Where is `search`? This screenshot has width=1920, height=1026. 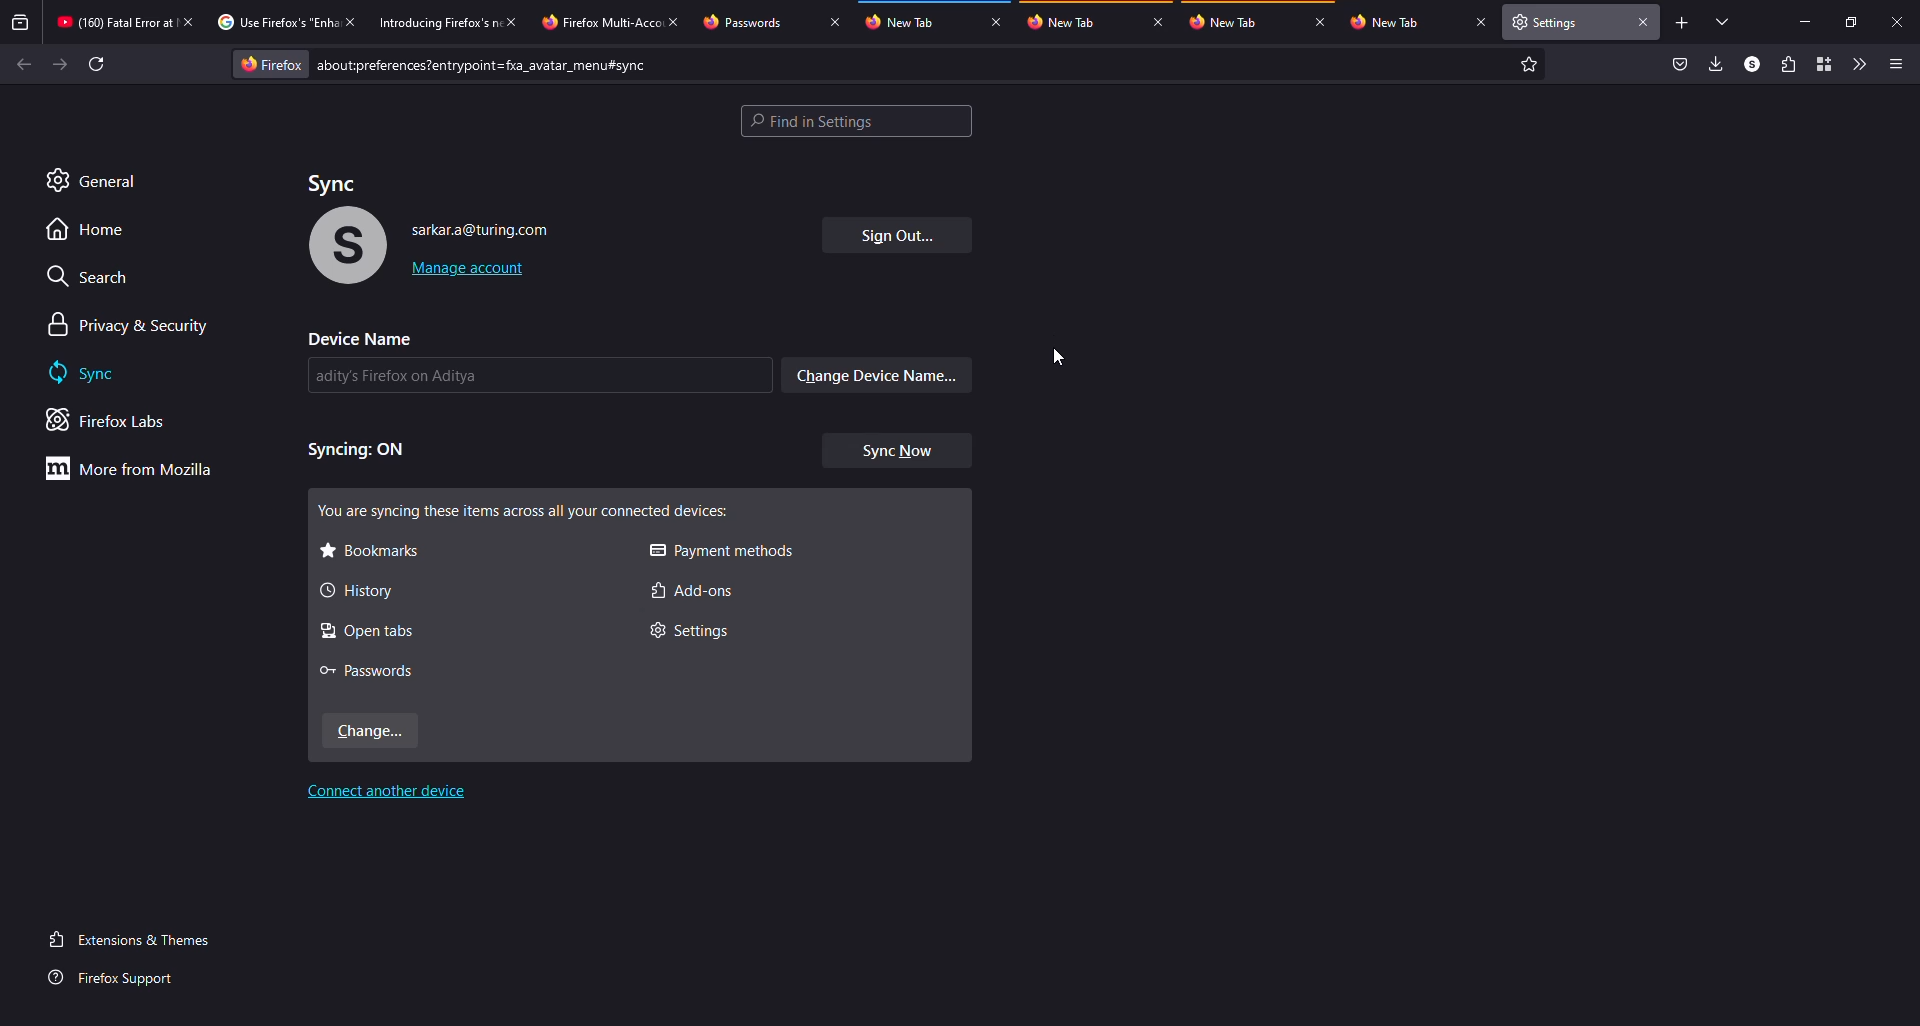
search is located at coordinates (90, 275).